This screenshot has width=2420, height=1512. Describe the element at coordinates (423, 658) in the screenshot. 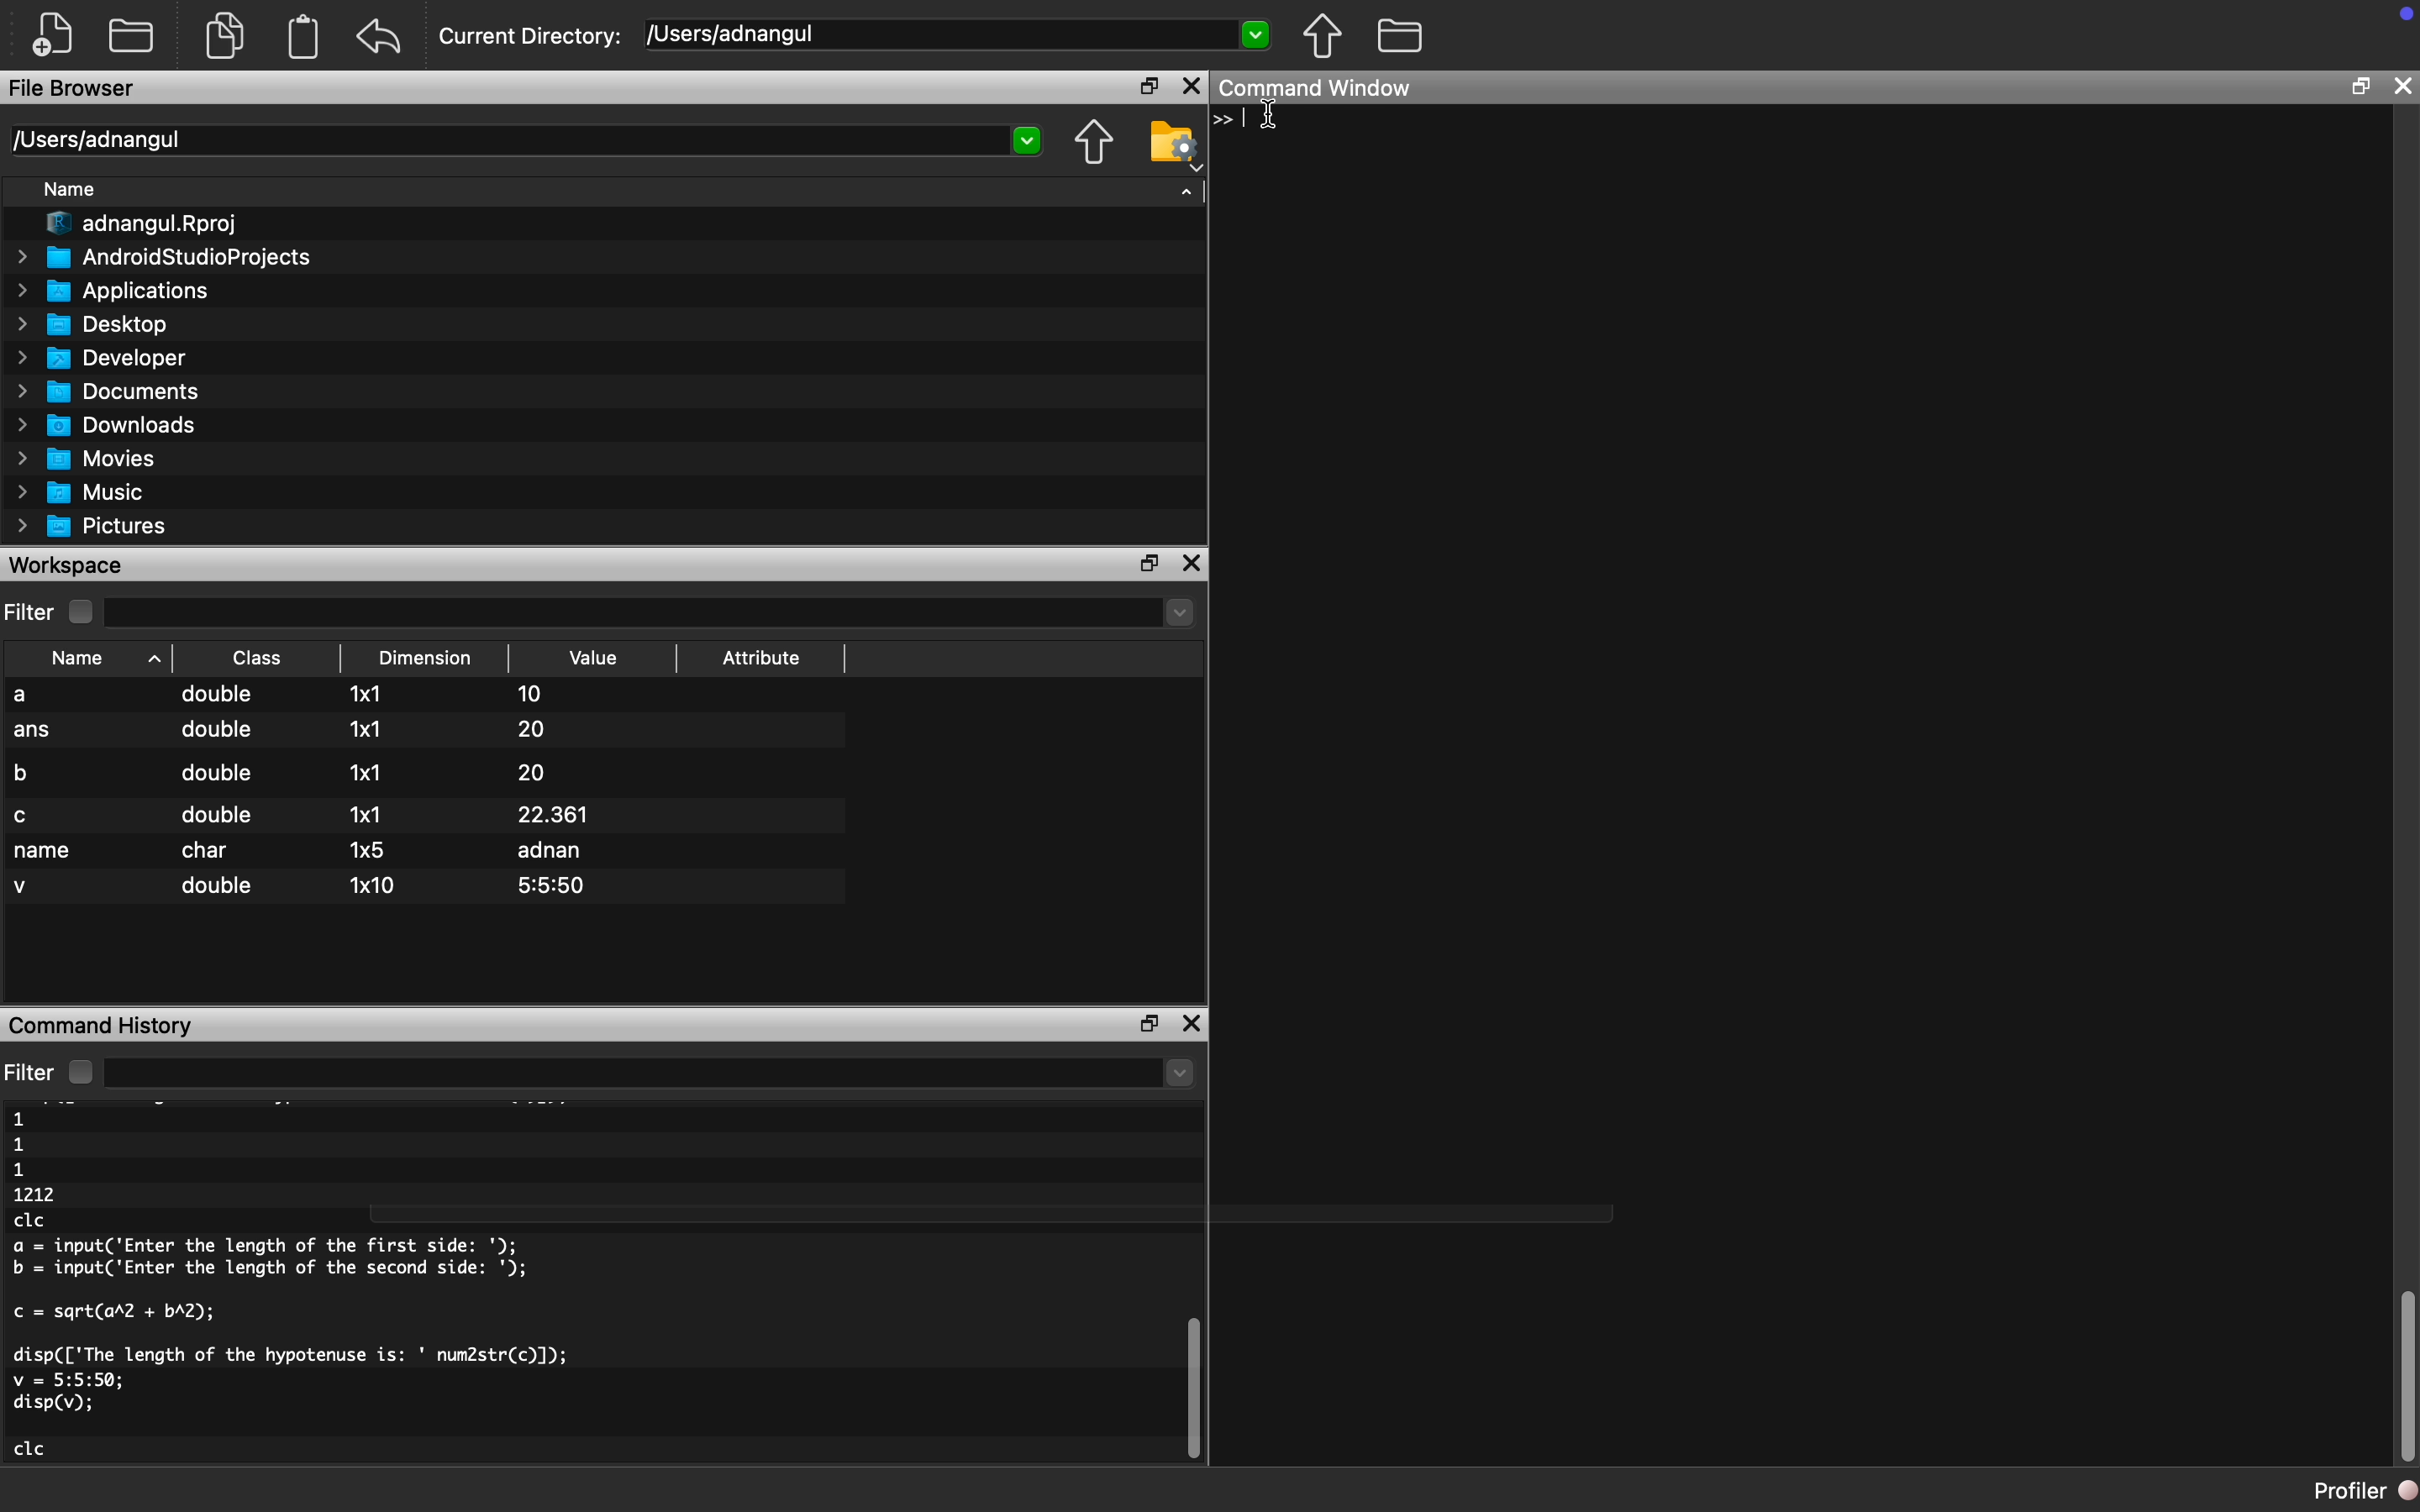

I see `Dimension` at that location.